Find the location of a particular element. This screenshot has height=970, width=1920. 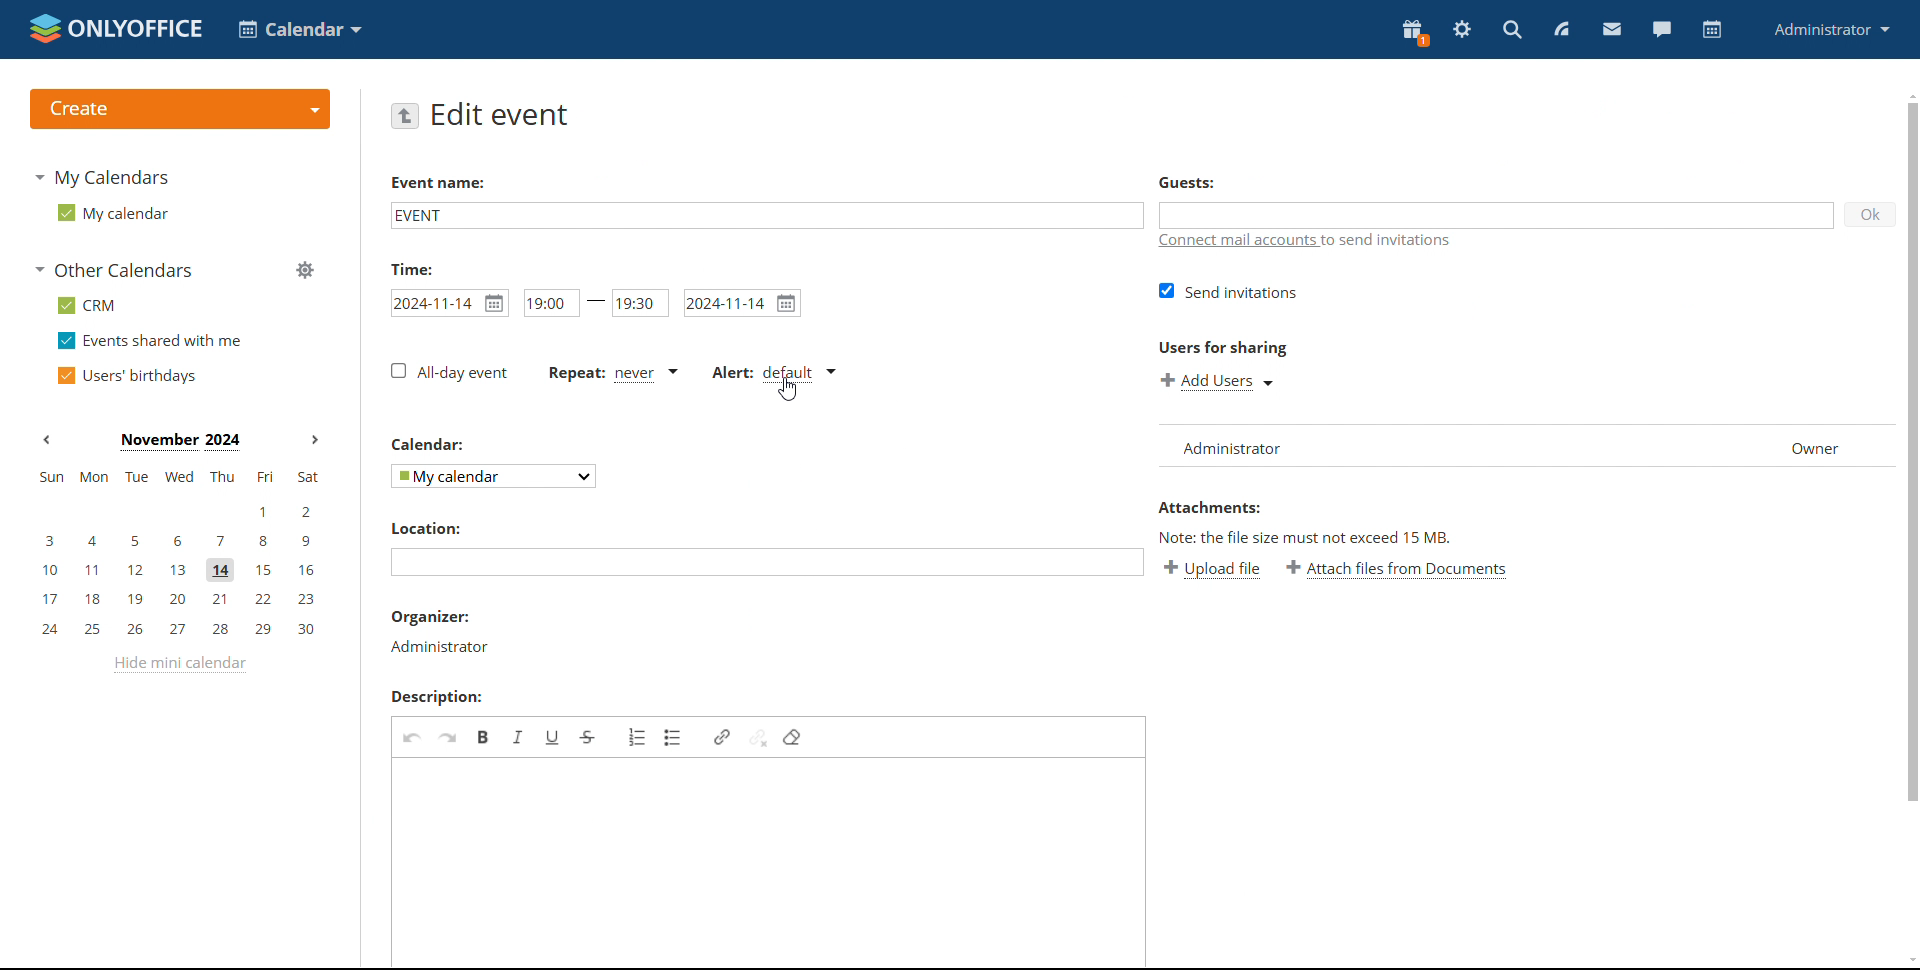

start time is located at coordinates (549, 303).